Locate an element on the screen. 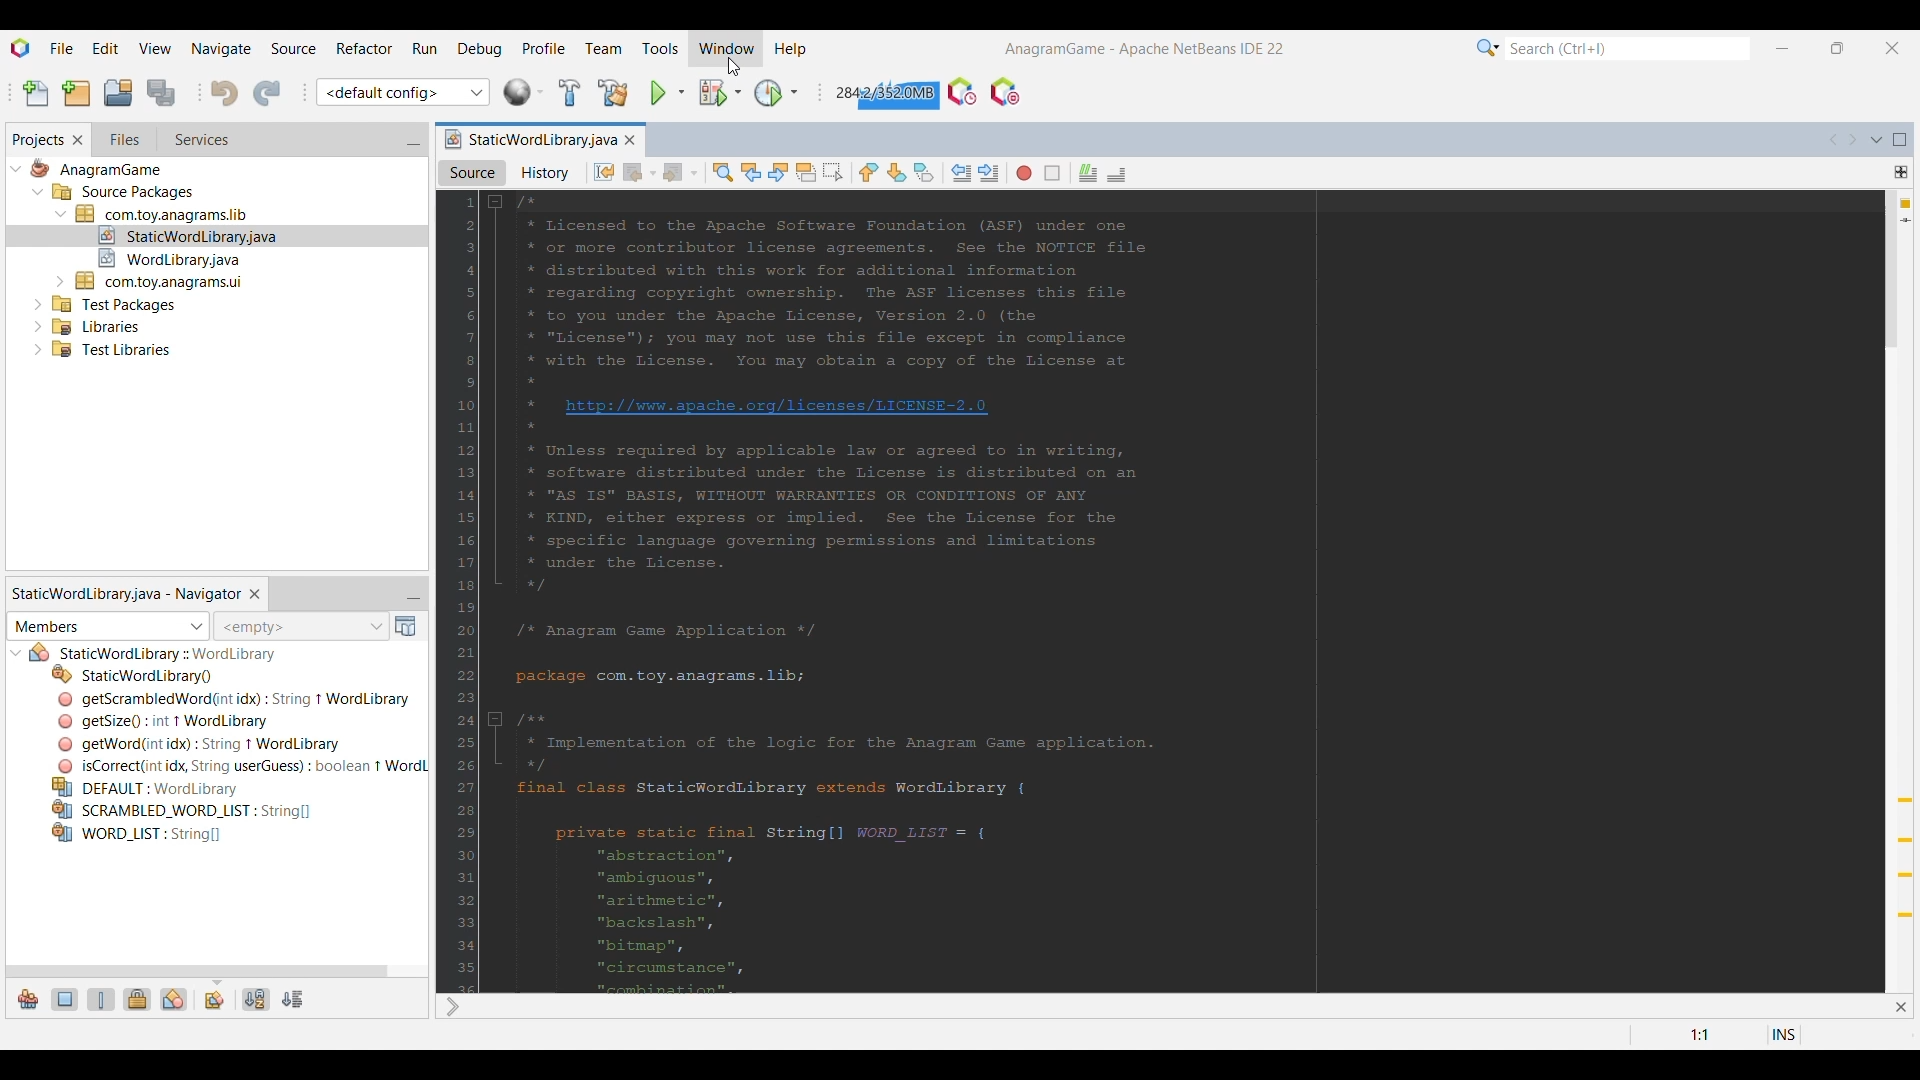 Image resolution: width=1920 pixels, height=1080 pixels. Profile menu is located at coordinates (544, 47).